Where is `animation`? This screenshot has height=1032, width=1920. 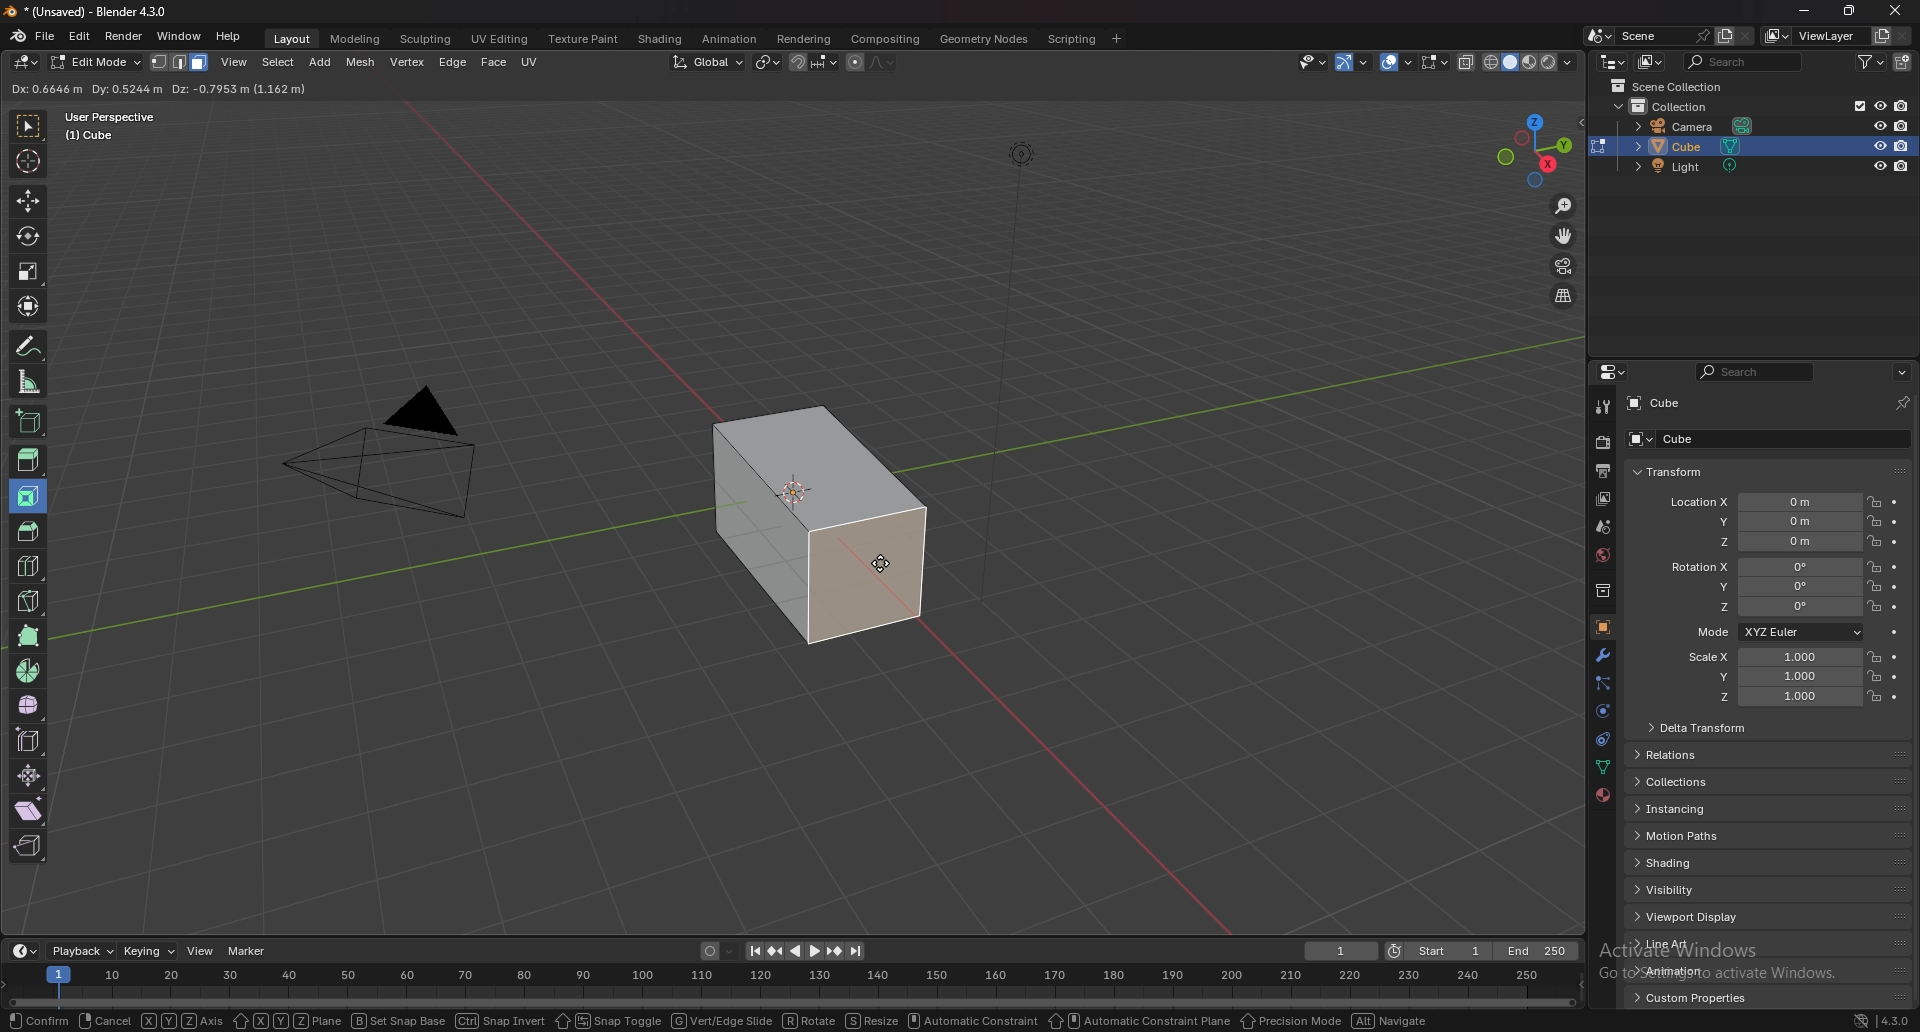
animation is located at coordinates (729, 39).